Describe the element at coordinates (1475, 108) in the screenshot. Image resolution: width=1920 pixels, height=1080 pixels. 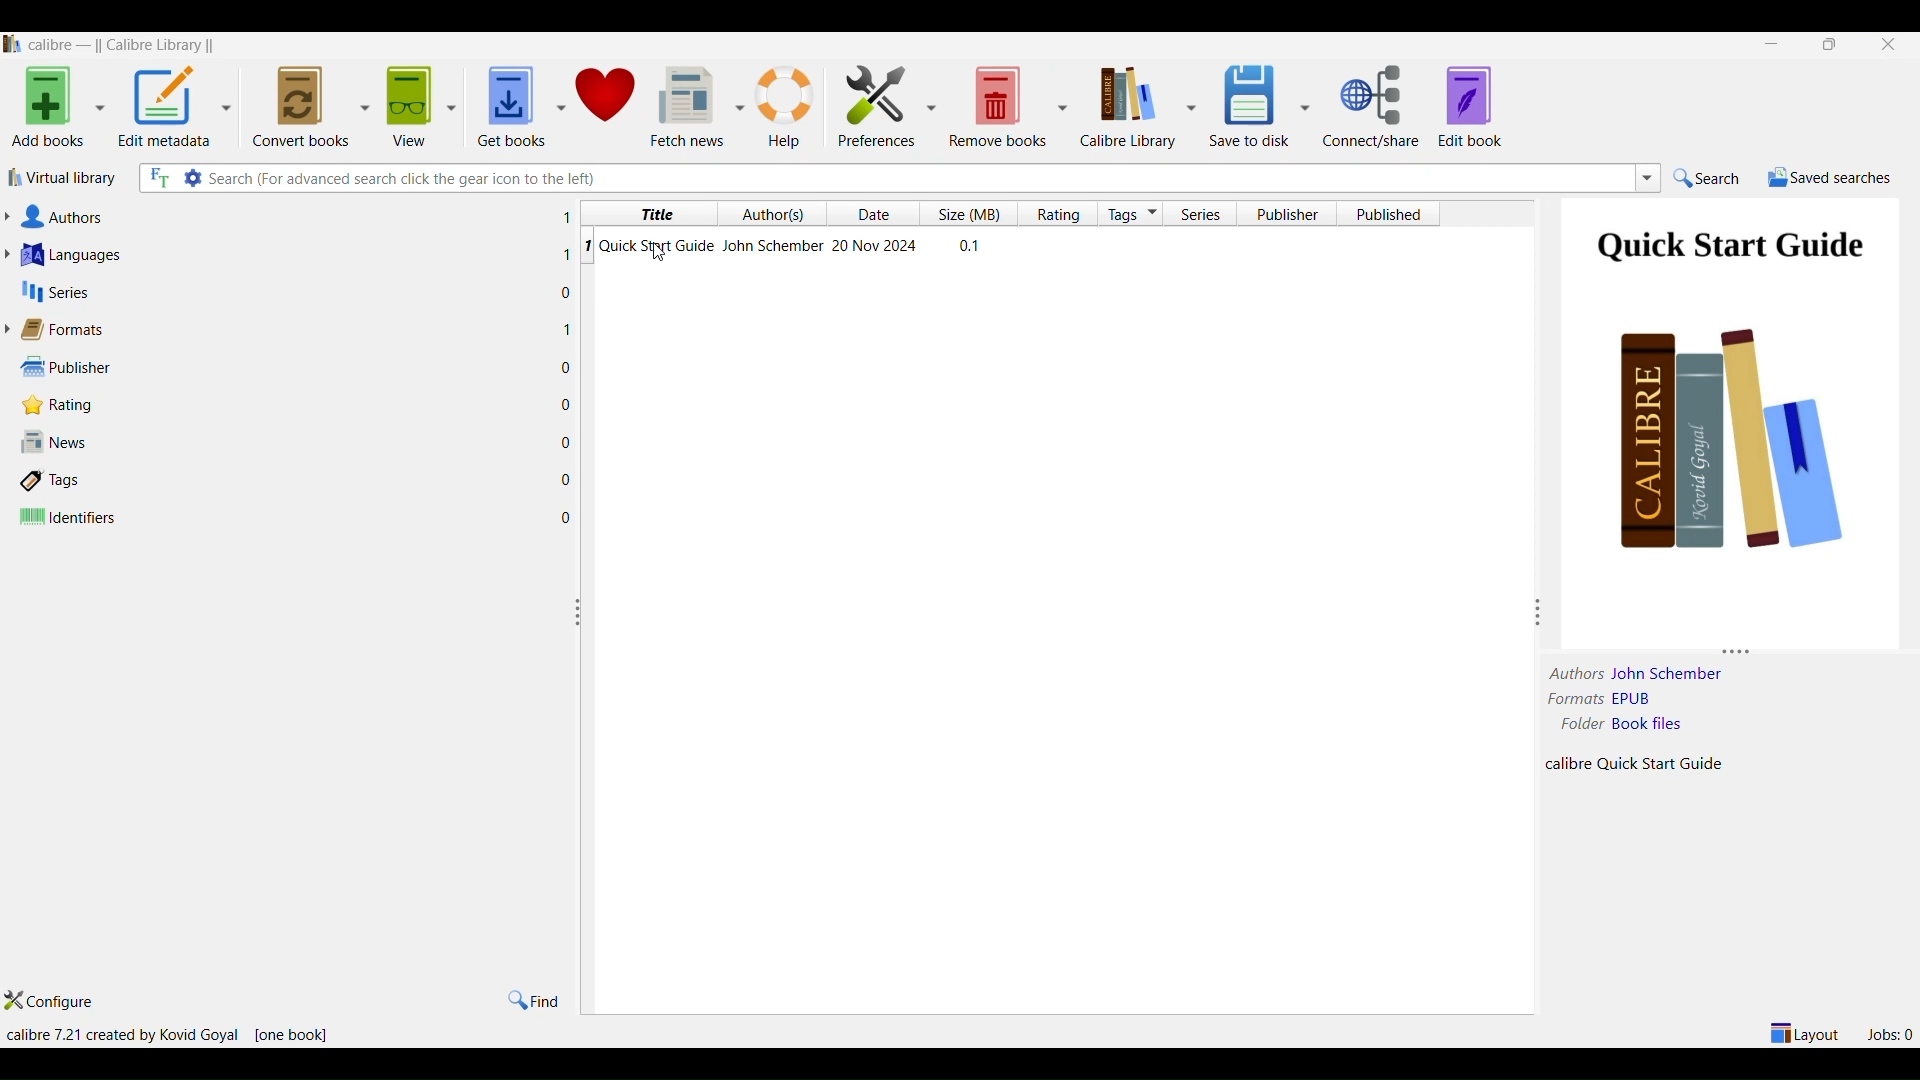
I see `edit book` at that location.